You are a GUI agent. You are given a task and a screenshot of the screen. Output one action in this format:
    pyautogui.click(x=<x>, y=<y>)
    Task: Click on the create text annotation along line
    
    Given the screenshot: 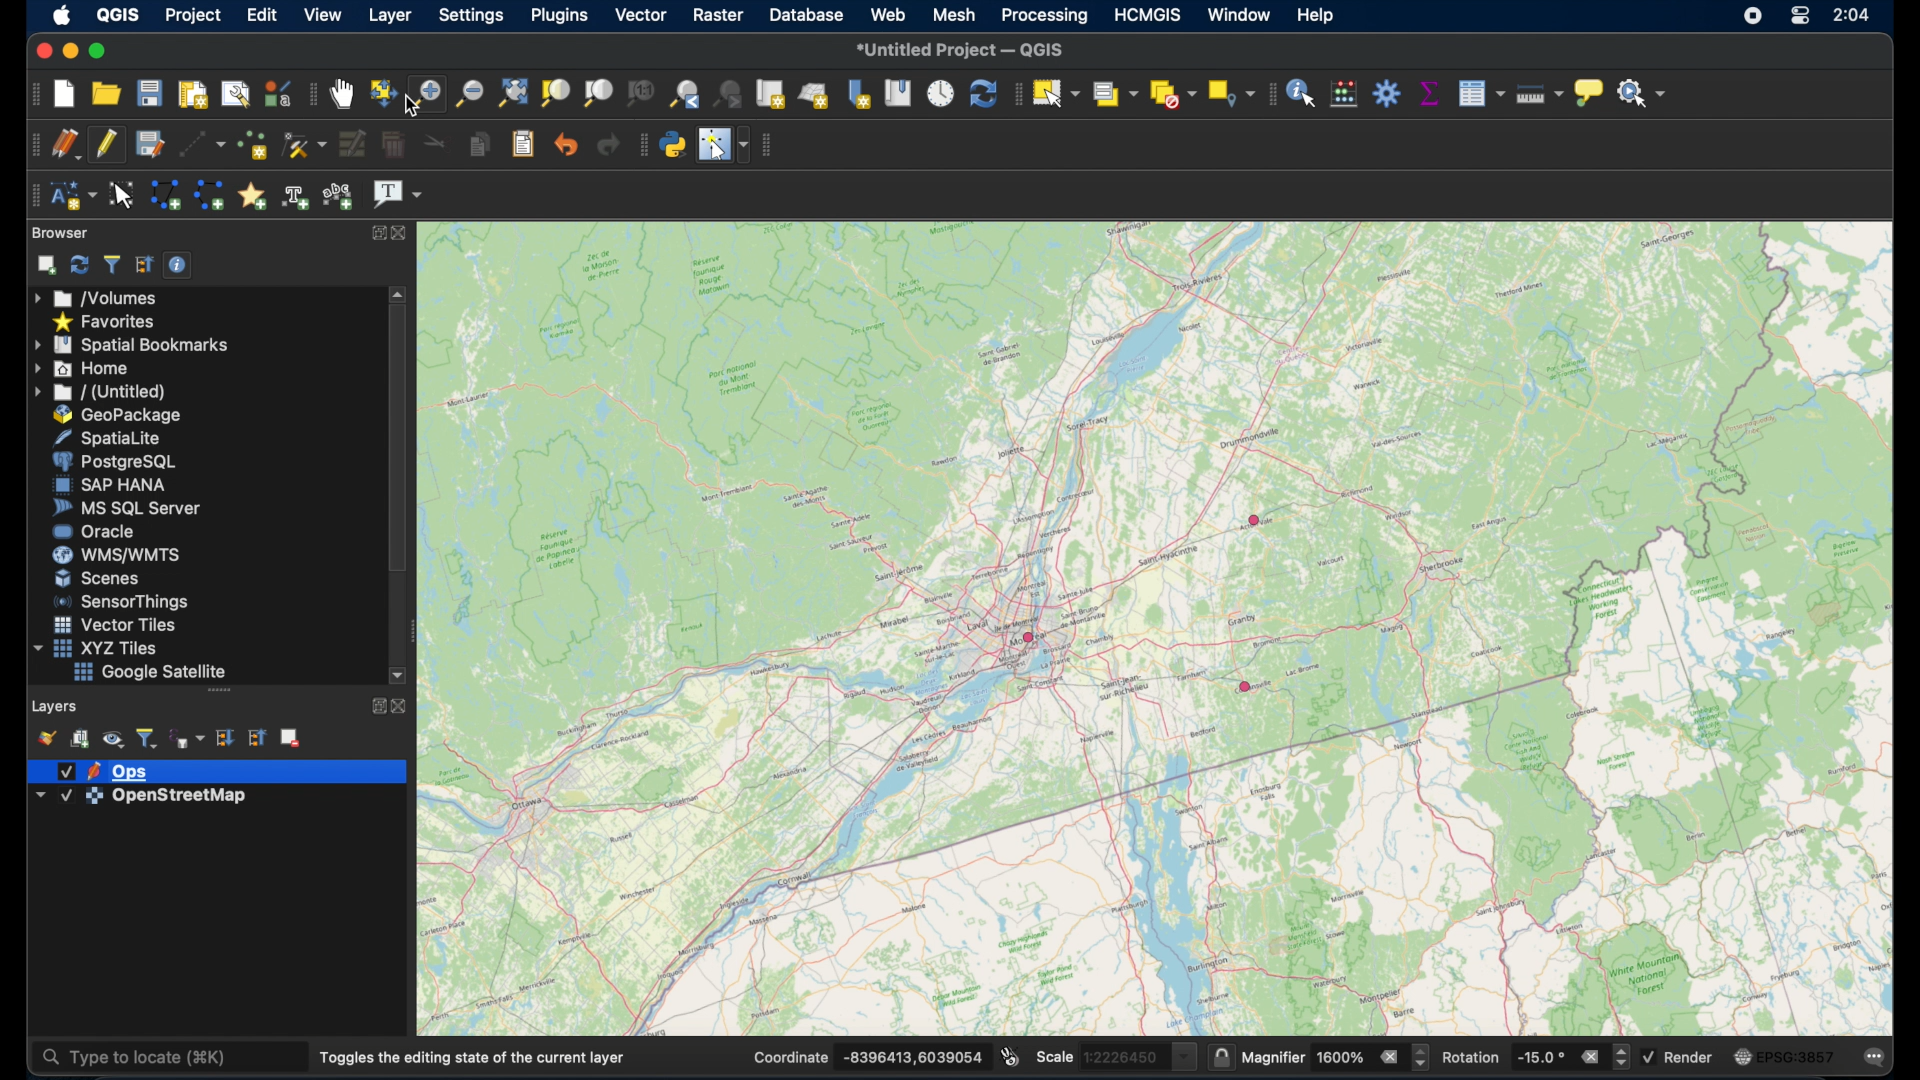 What is the action you would take?
    pyautogui.click(x=340, y=196)
    